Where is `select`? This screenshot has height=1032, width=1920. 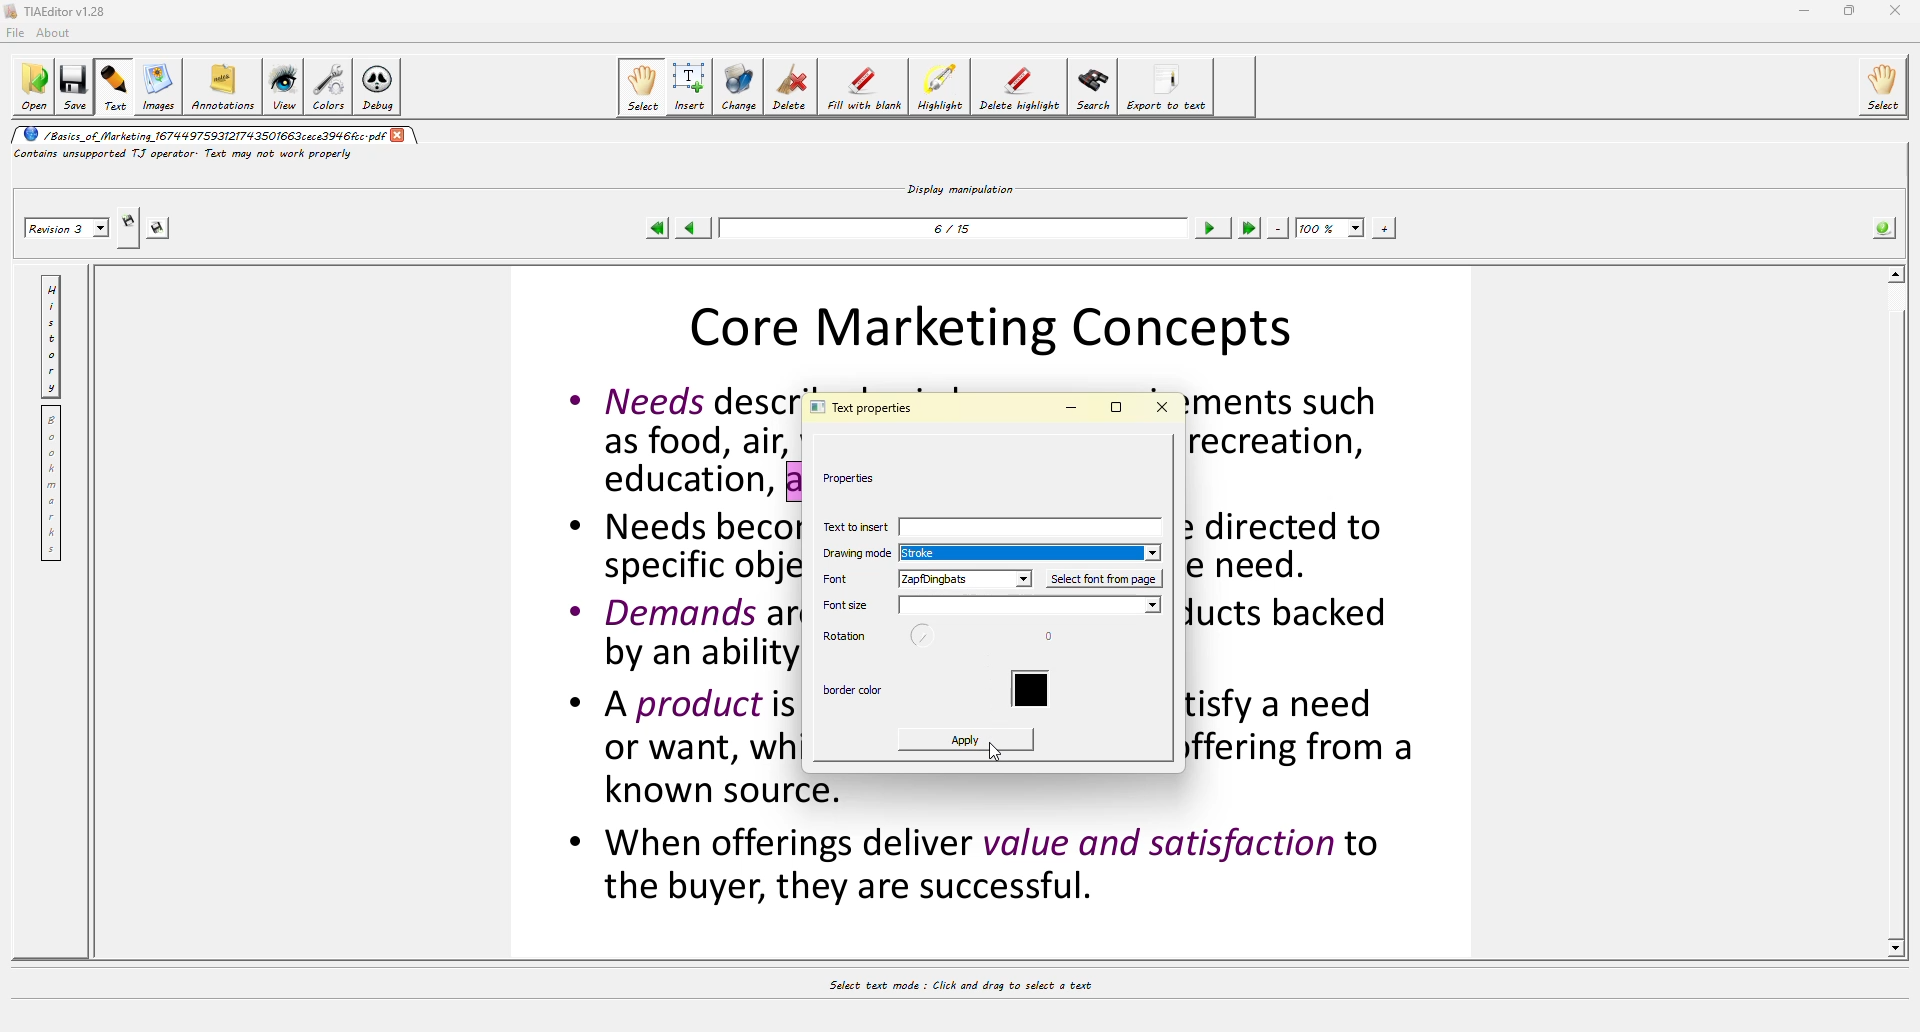
select is located at coordinates (1888, 84).